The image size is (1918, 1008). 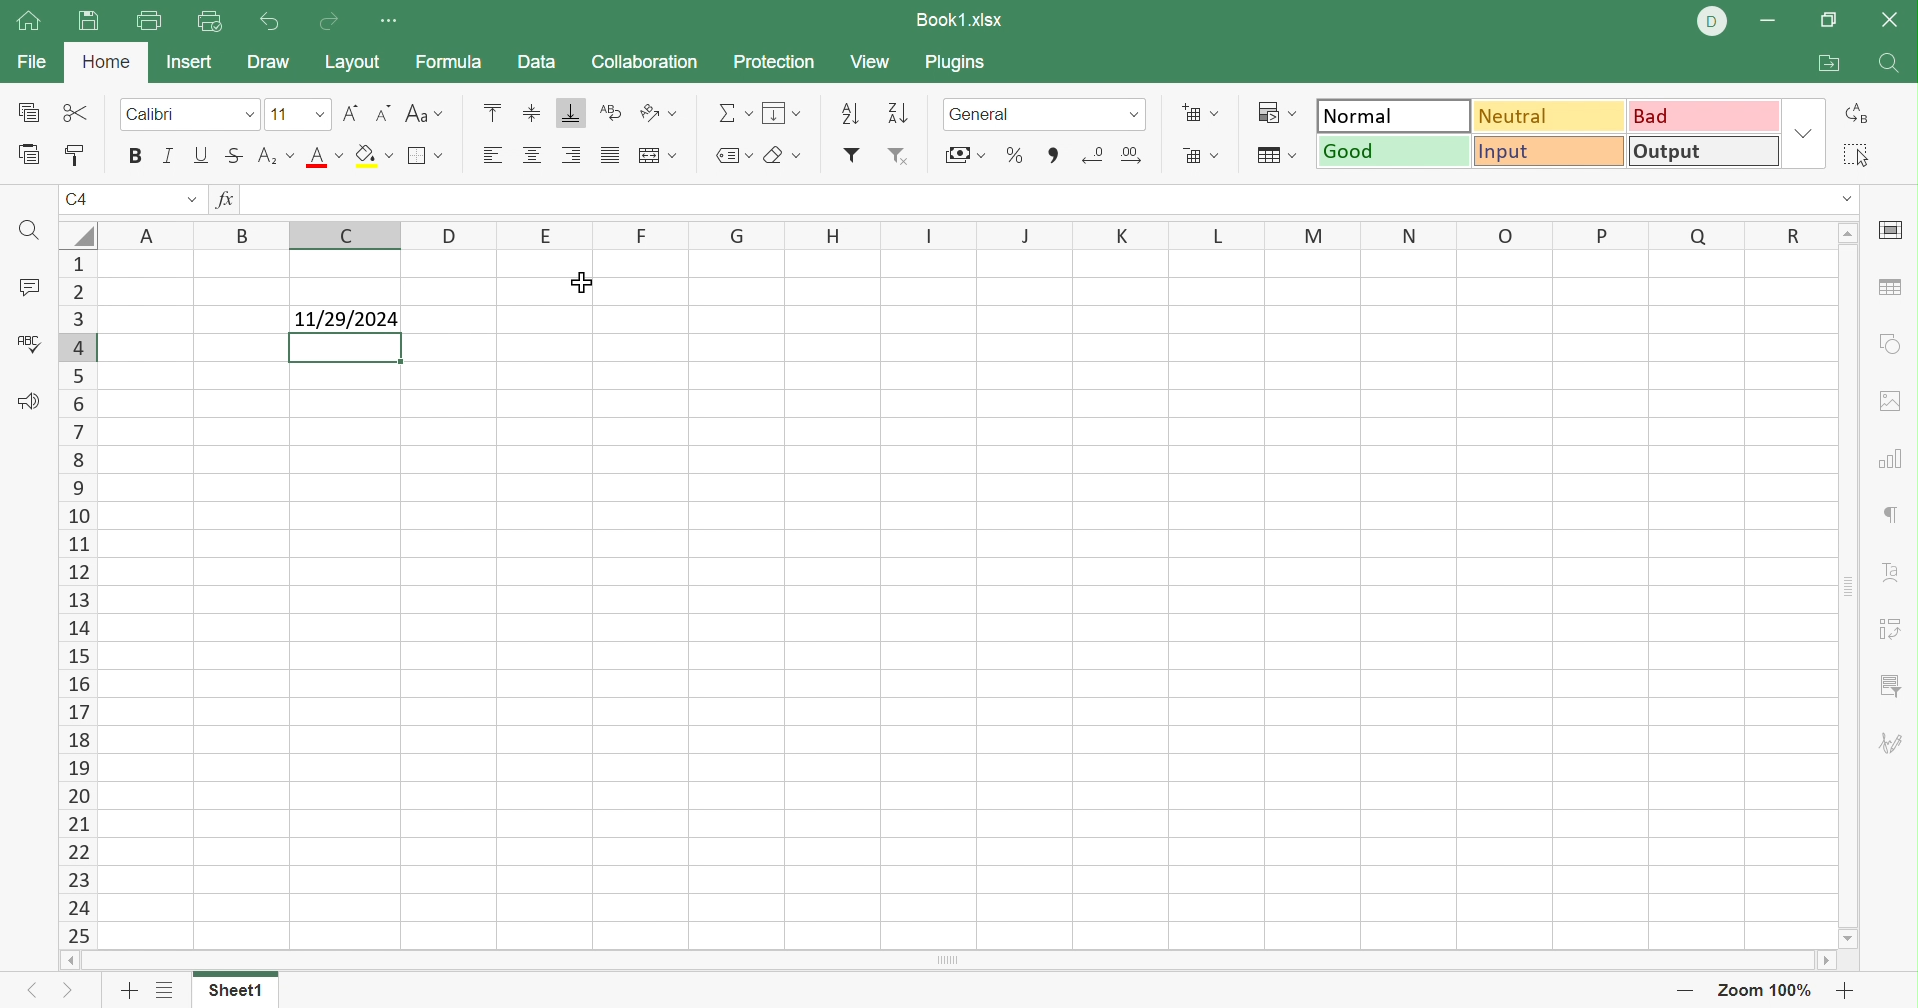 I want to click on Delete cells, so click(x=1204, y=157).